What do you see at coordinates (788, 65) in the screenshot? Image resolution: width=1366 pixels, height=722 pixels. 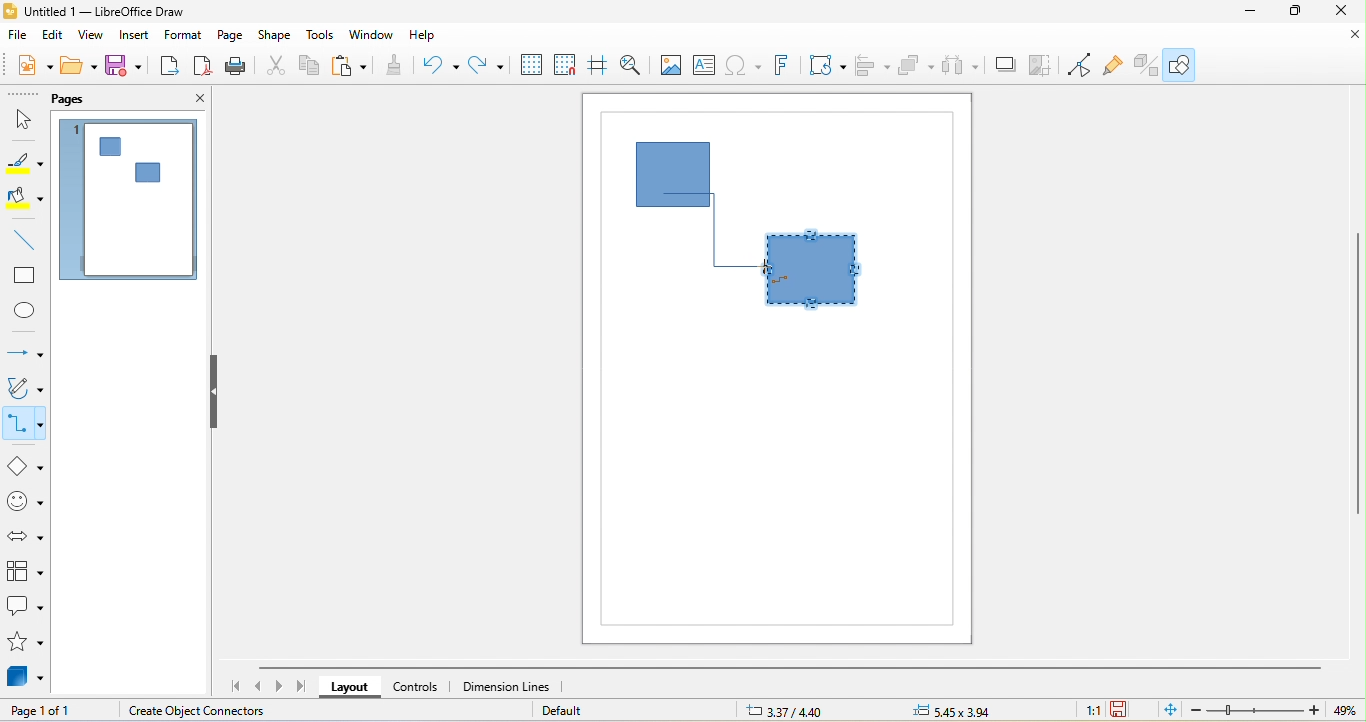 I see `fontwork text` at bounding box center [788, 65].